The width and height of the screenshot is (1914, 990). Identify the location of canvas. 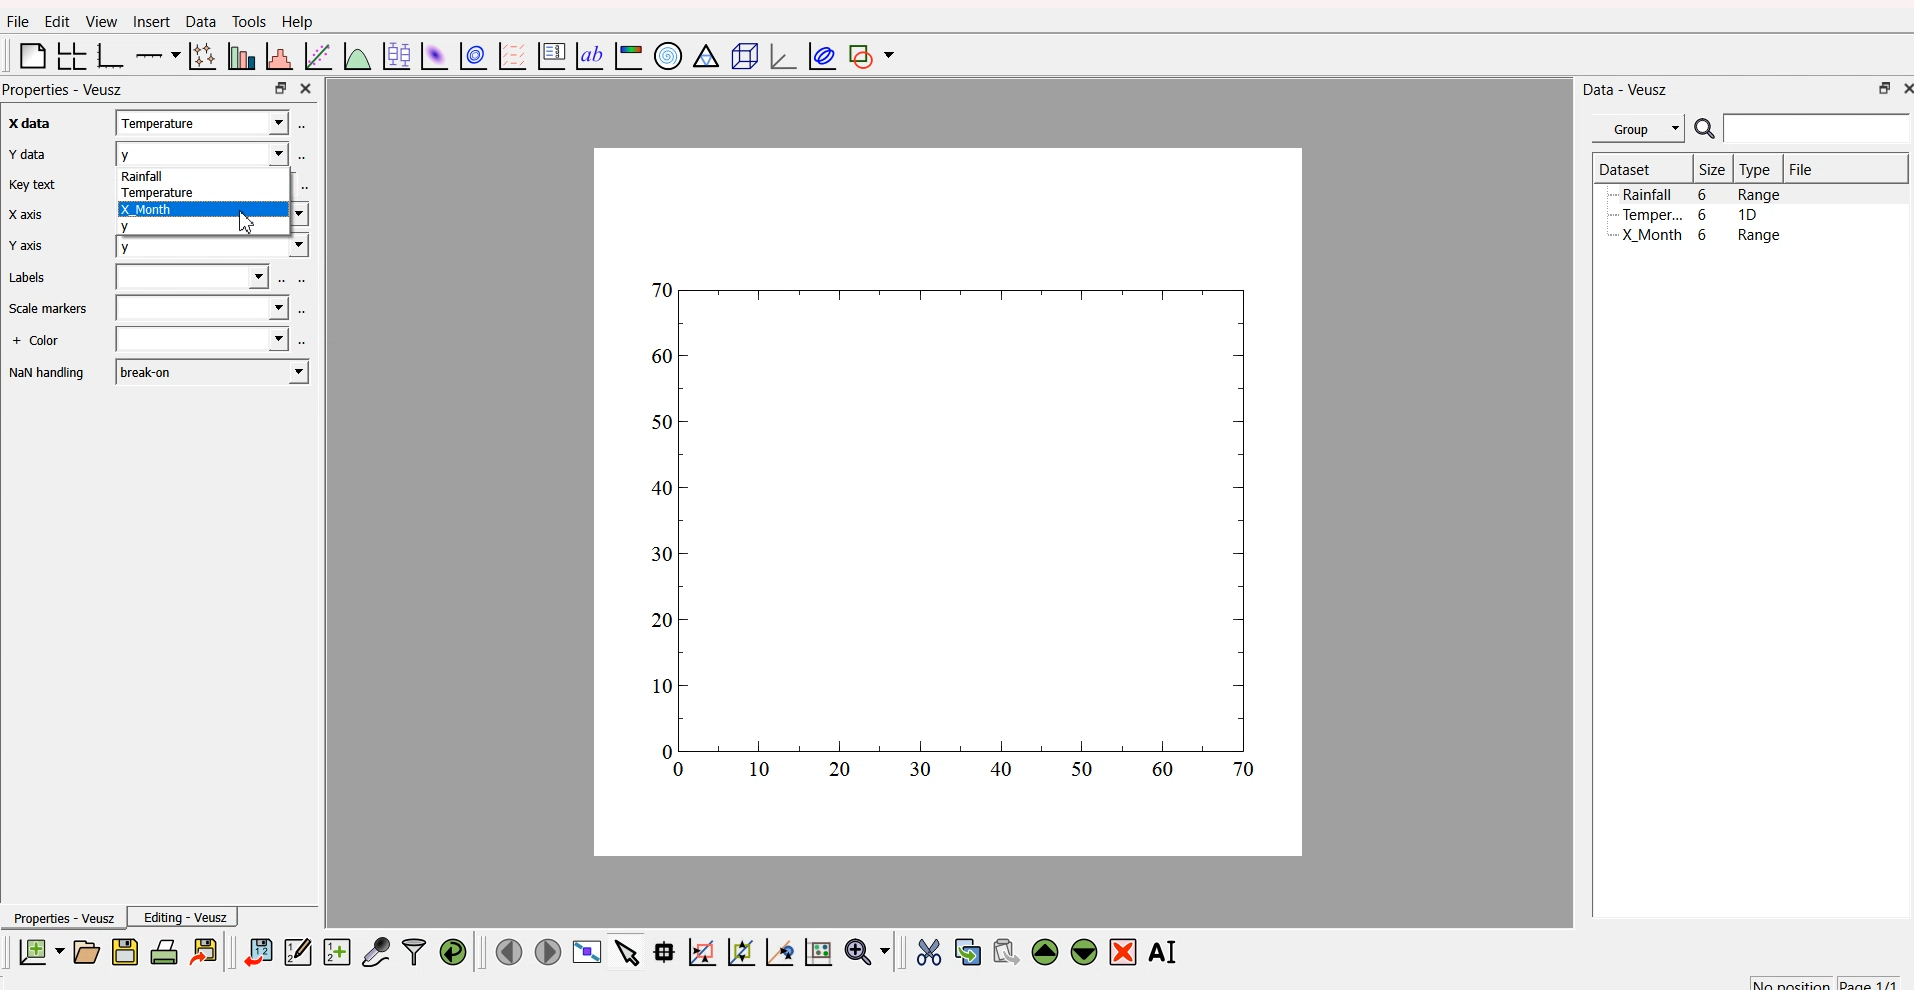
(949, 505).